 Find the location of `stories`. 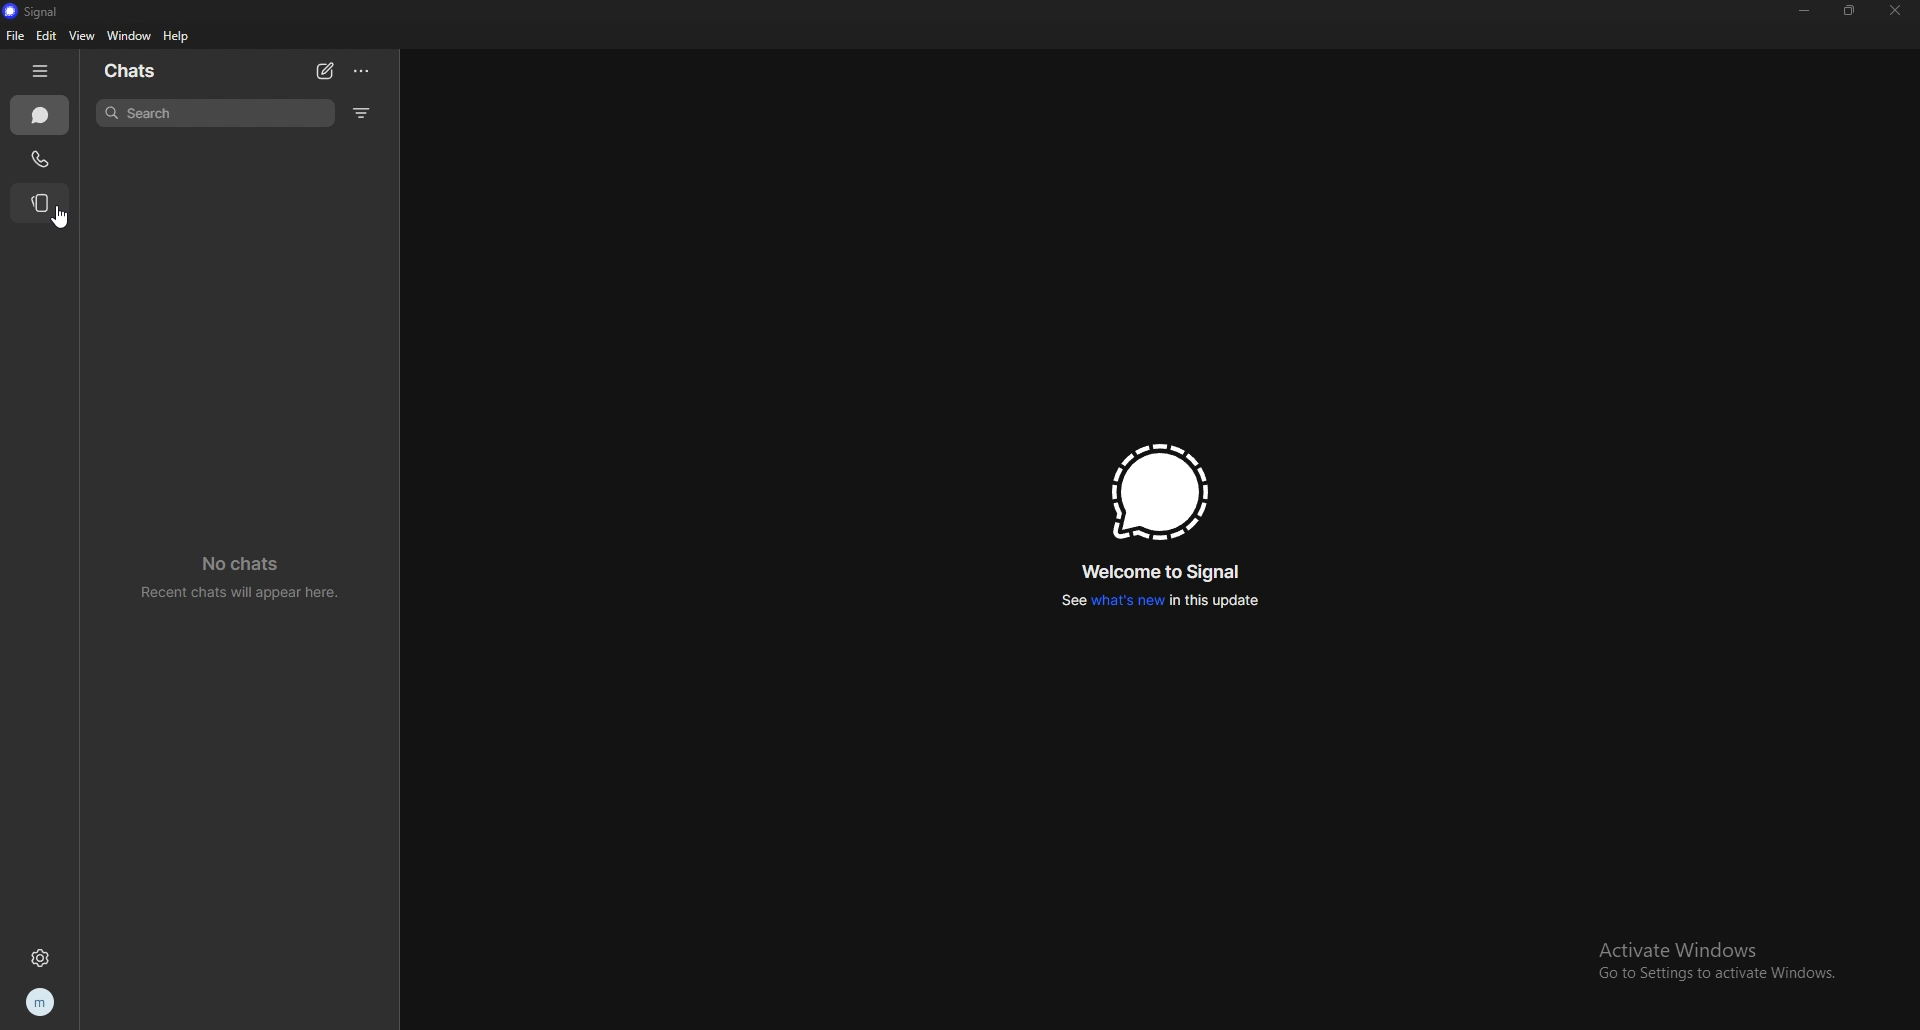

stories is located at coordinates (42, 203).